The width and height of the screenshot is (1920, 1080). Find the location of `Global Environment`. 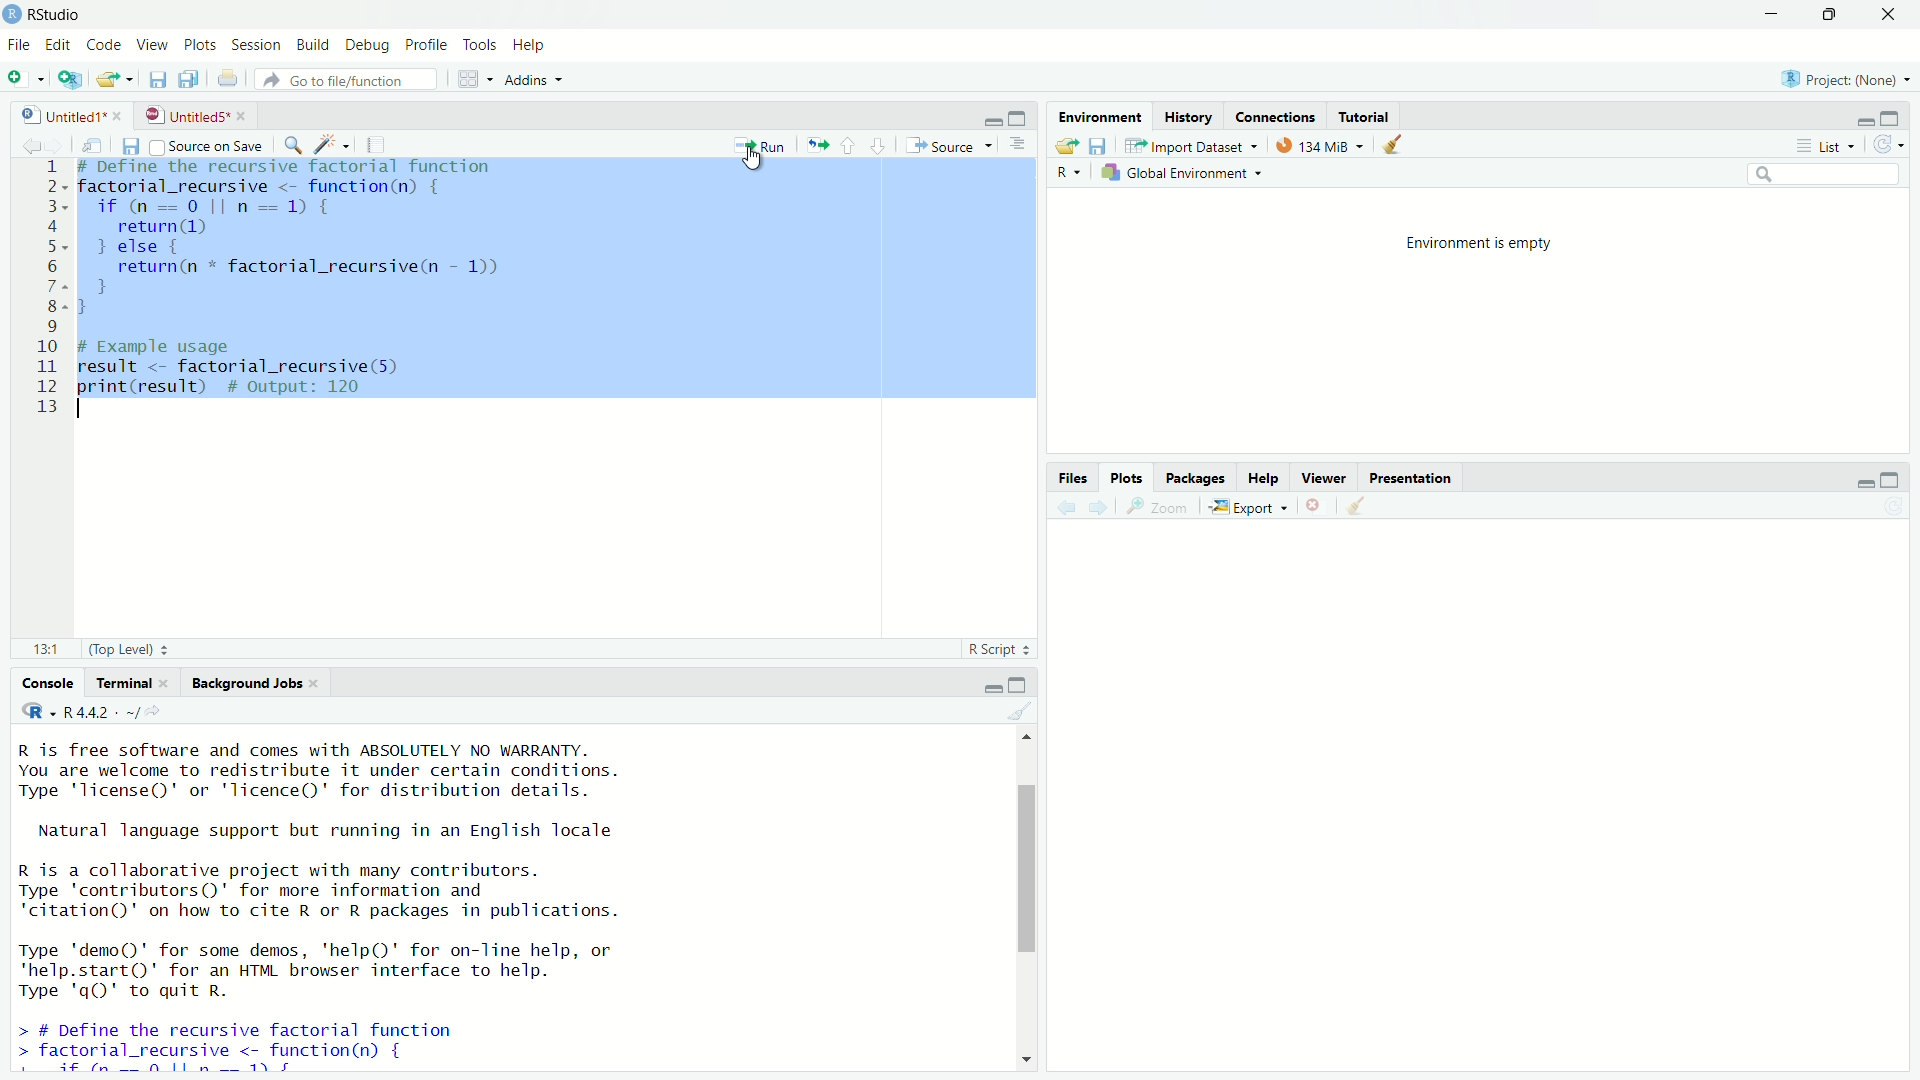

Global Environment is located at coordinates (1188, 175).